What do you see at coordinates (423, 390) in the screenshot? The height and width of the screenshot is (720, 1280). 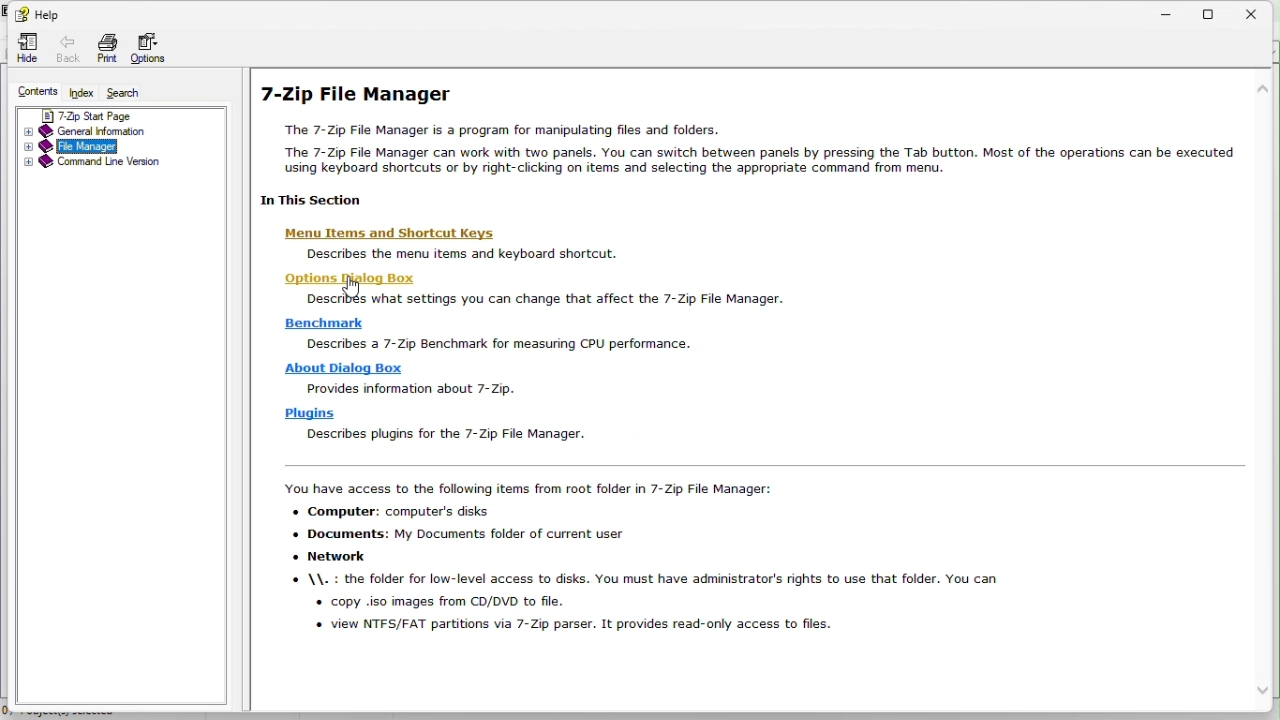 I see `7zip information` at bounding box center [423, 390].